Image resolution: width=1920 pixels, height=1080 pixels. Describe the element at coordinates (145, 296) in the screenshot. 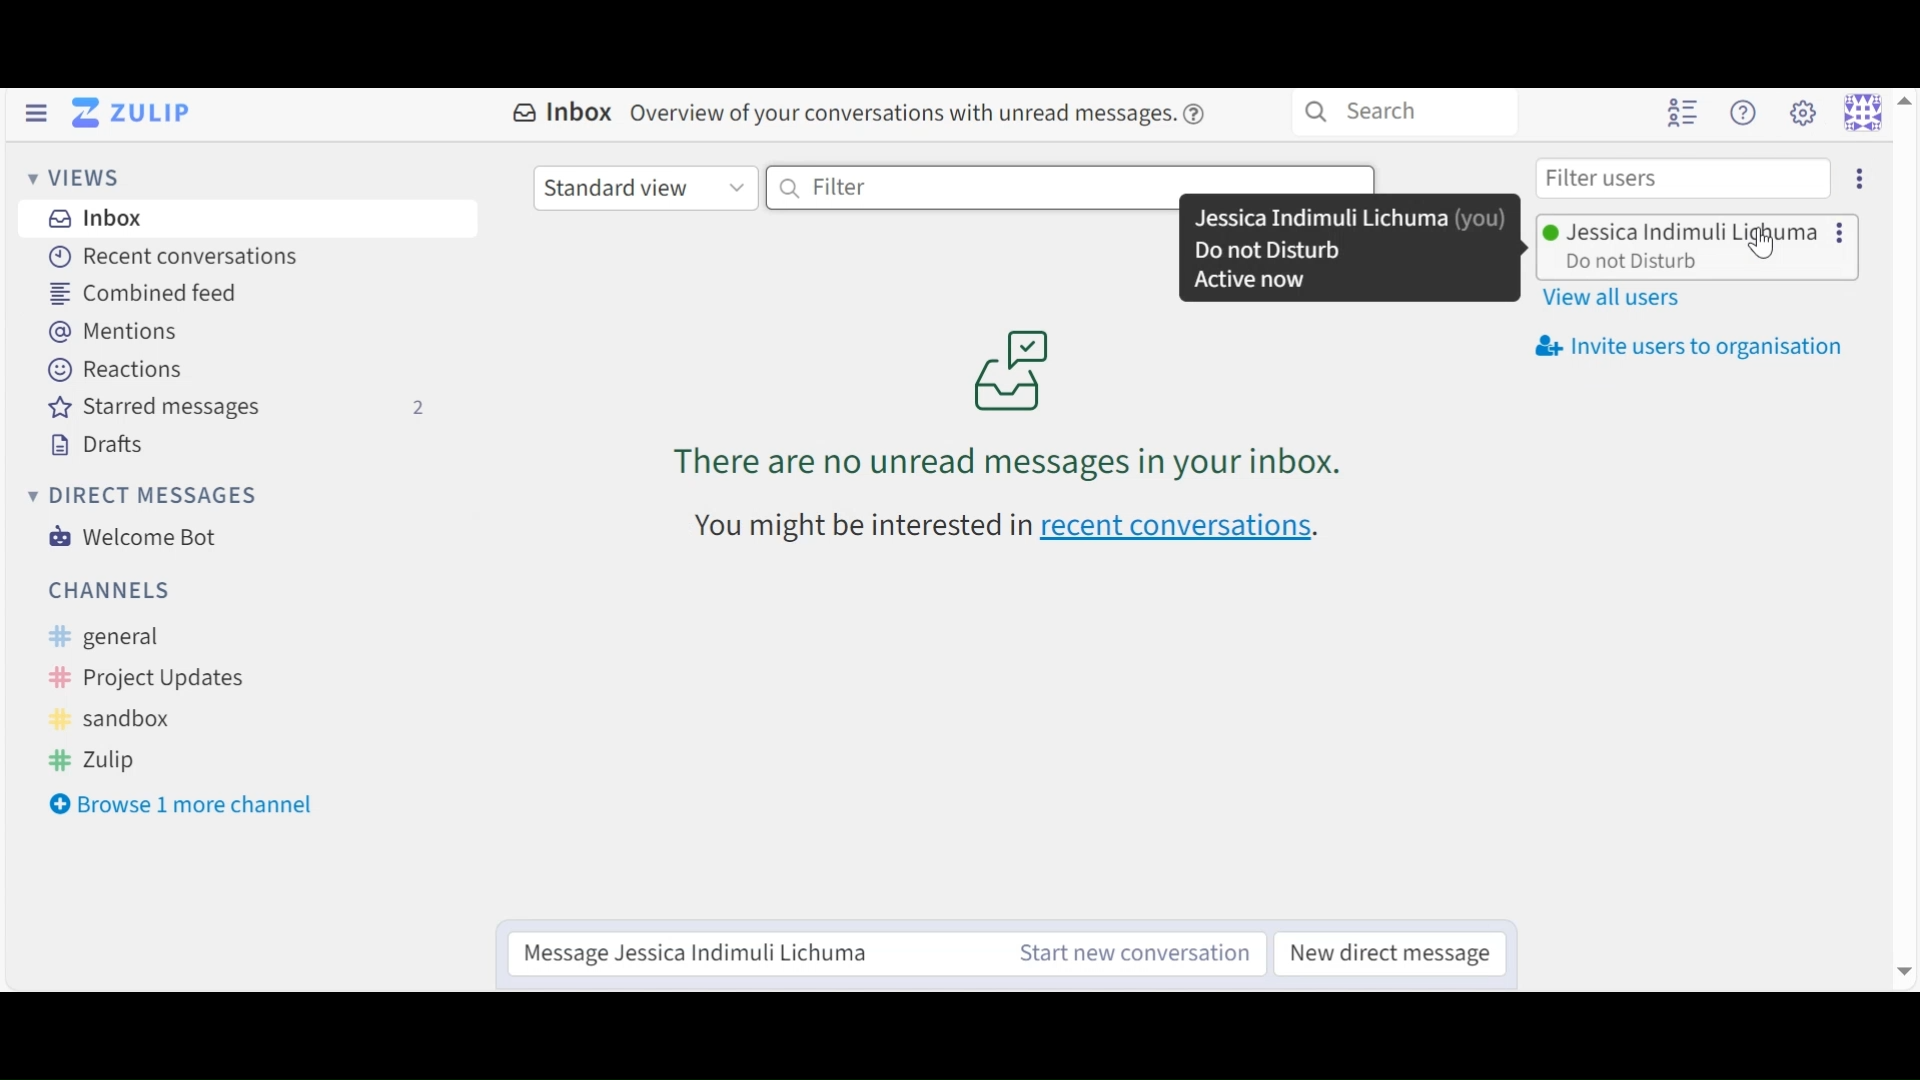

I see `Combined feed` at that location.